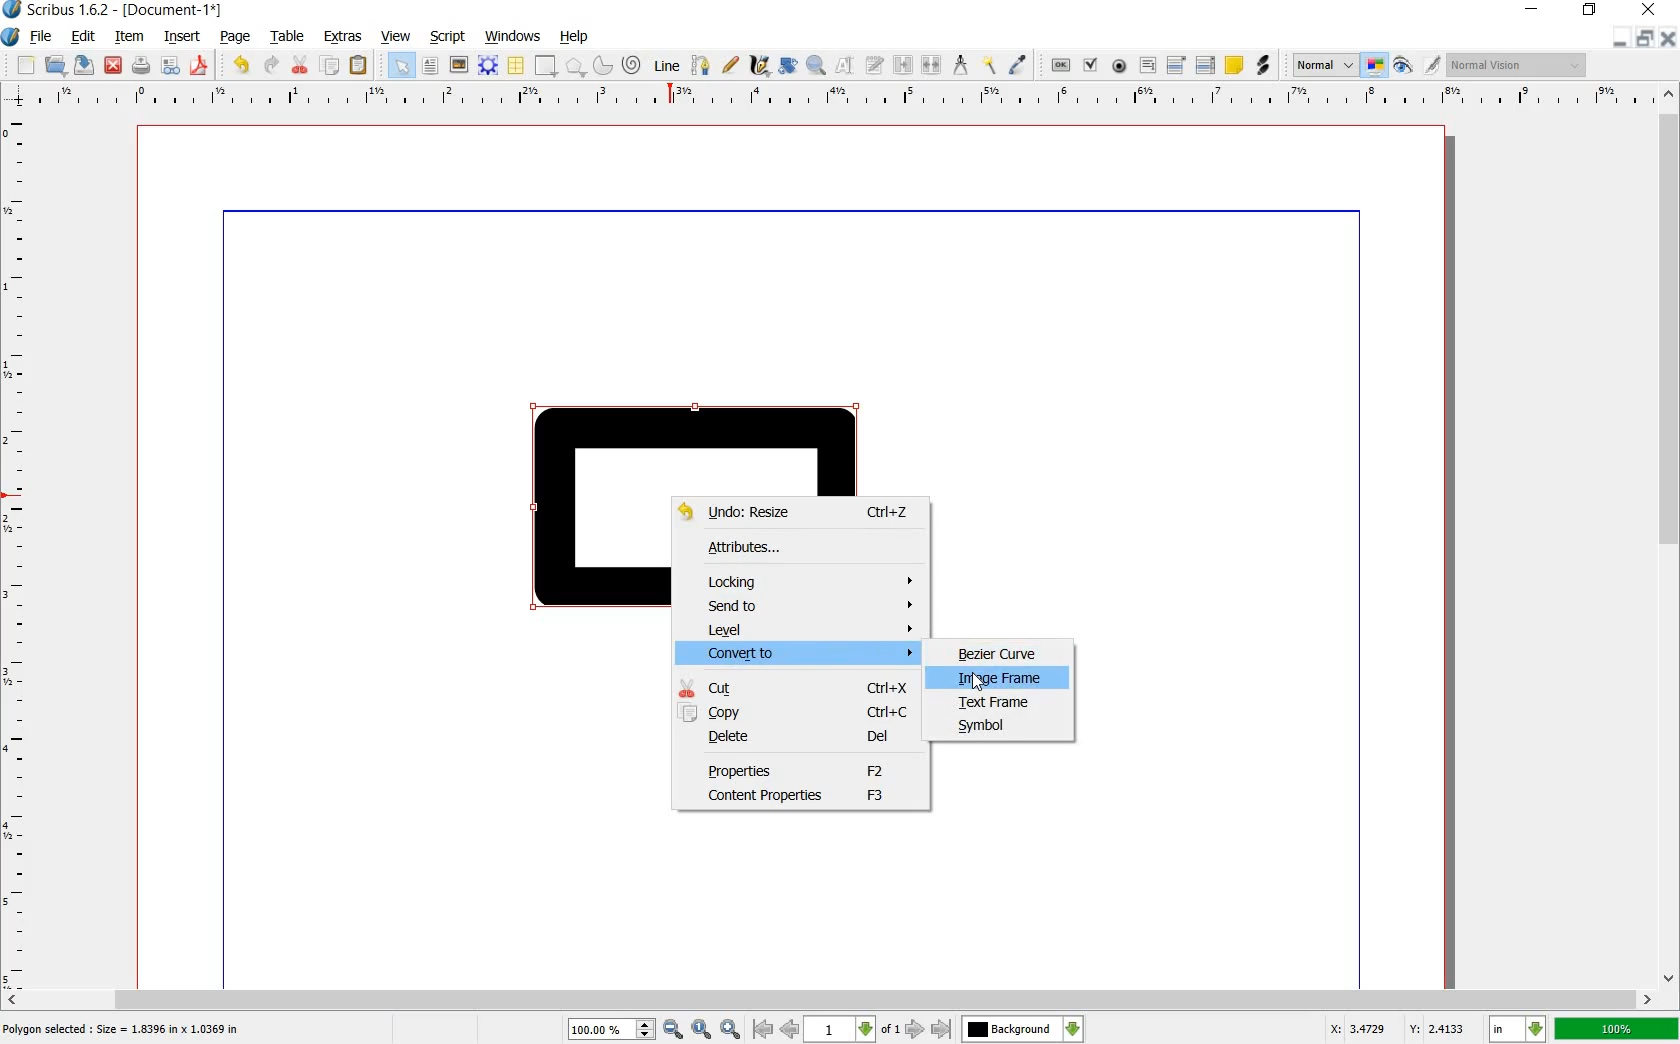 The image size is (1680, 1044). What do you see at coordinates (602, 552) in the screenshot?
I see `hape` at bounding box center [602, 552].